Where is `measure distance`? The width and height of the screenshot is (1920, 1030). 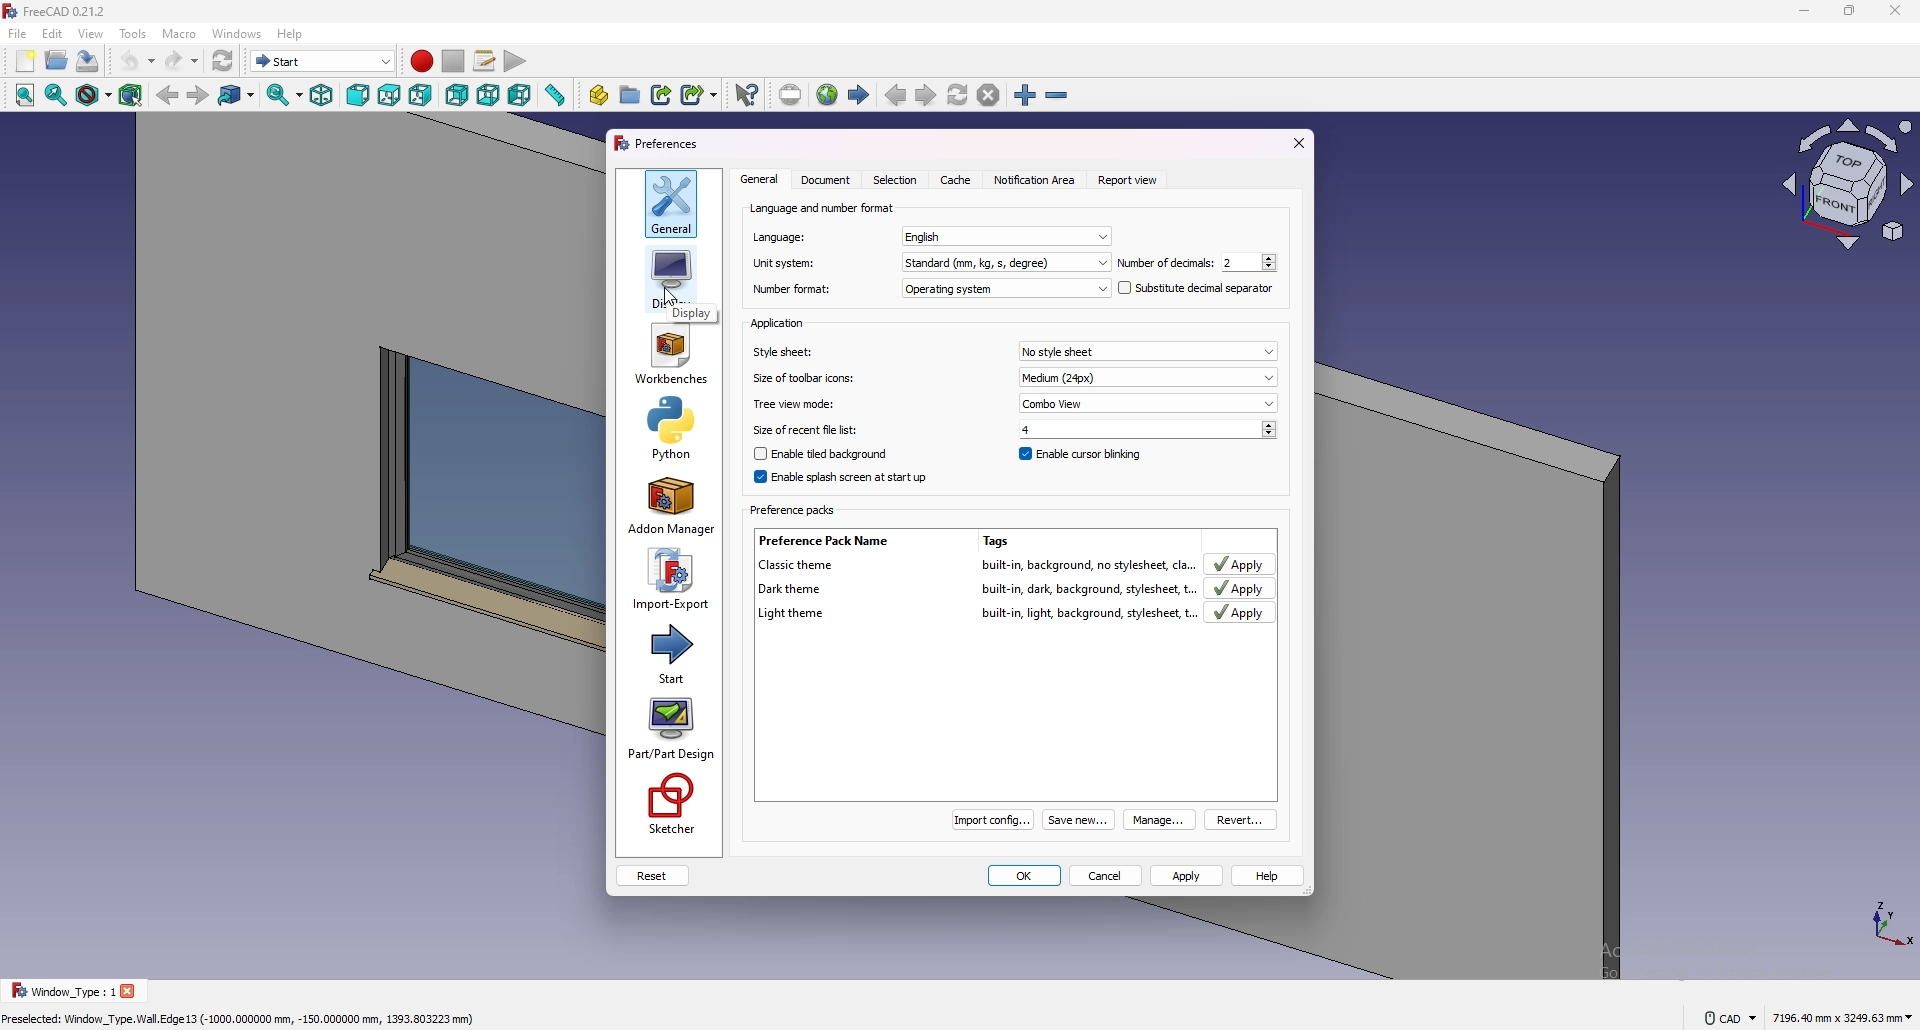
measure distance is located at coordinates (556, 95).